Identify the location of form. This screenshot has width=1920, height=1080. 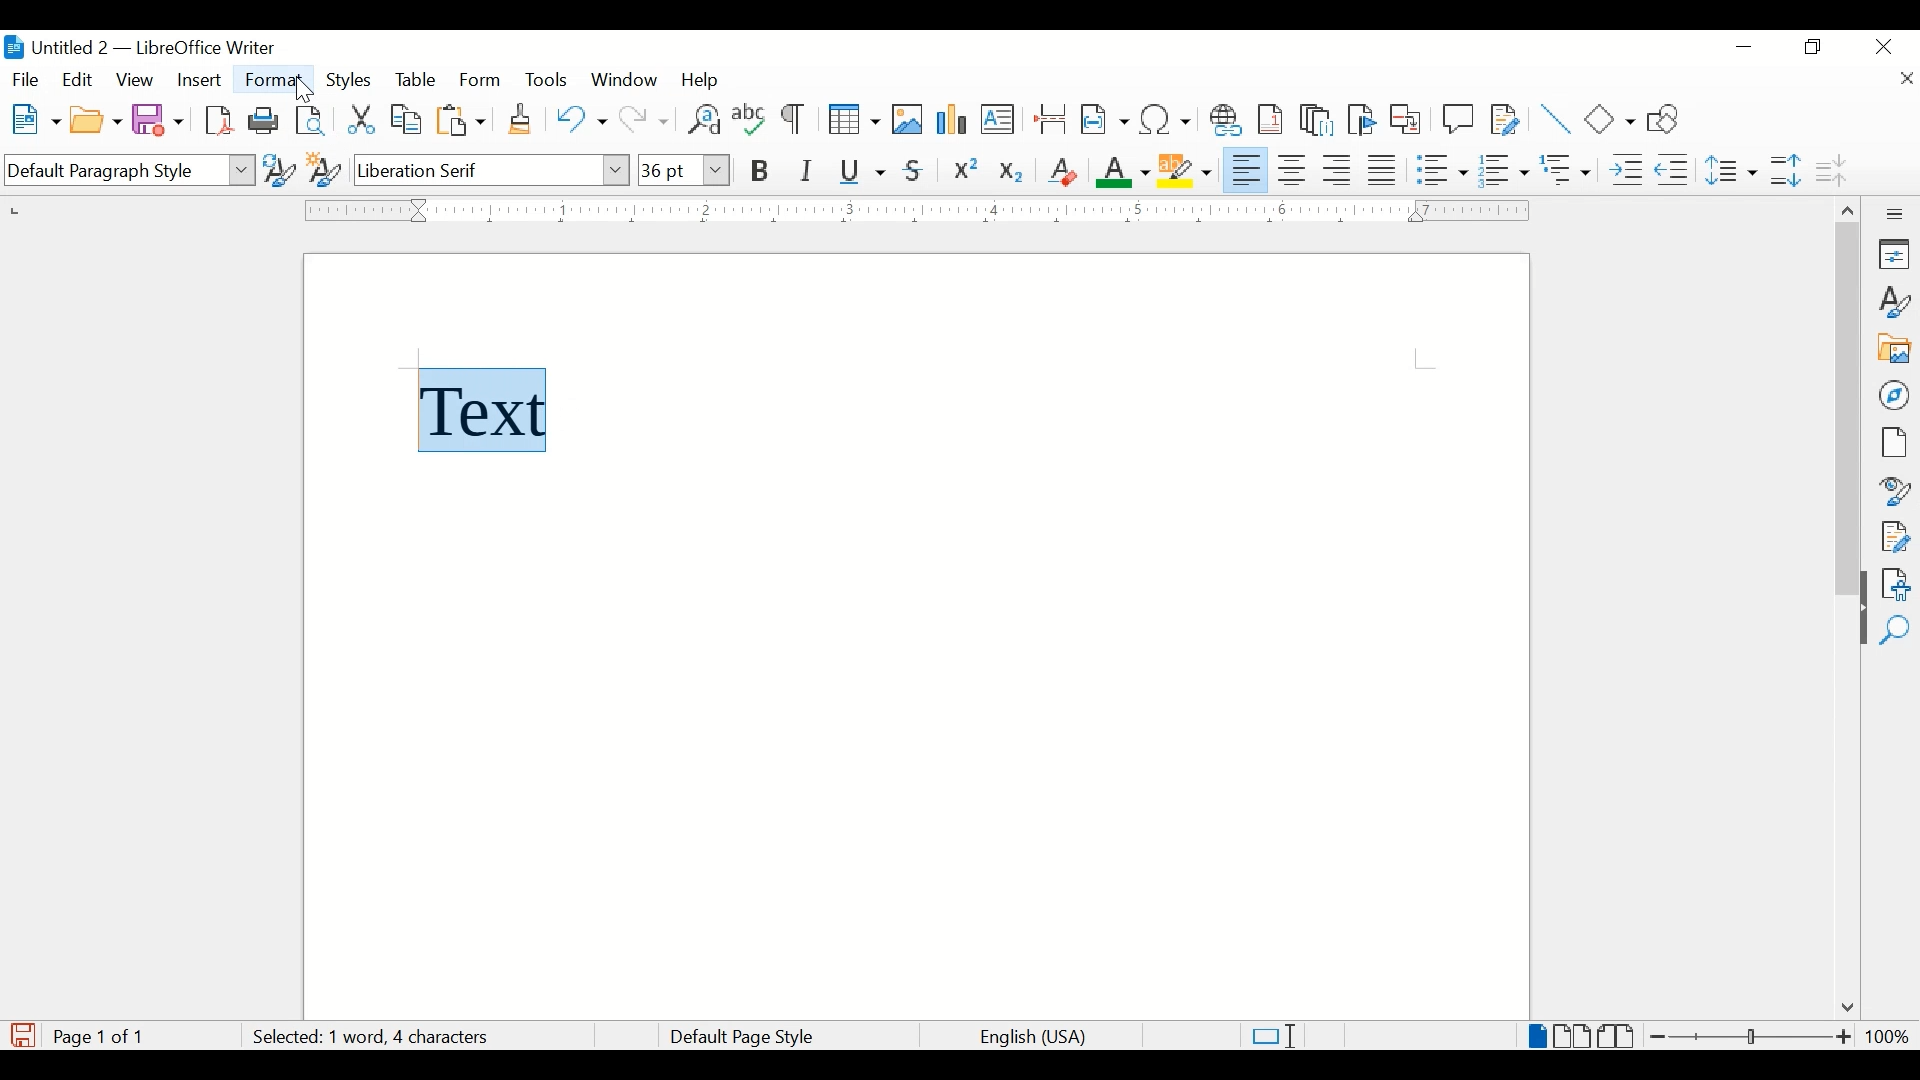
(482, 81).